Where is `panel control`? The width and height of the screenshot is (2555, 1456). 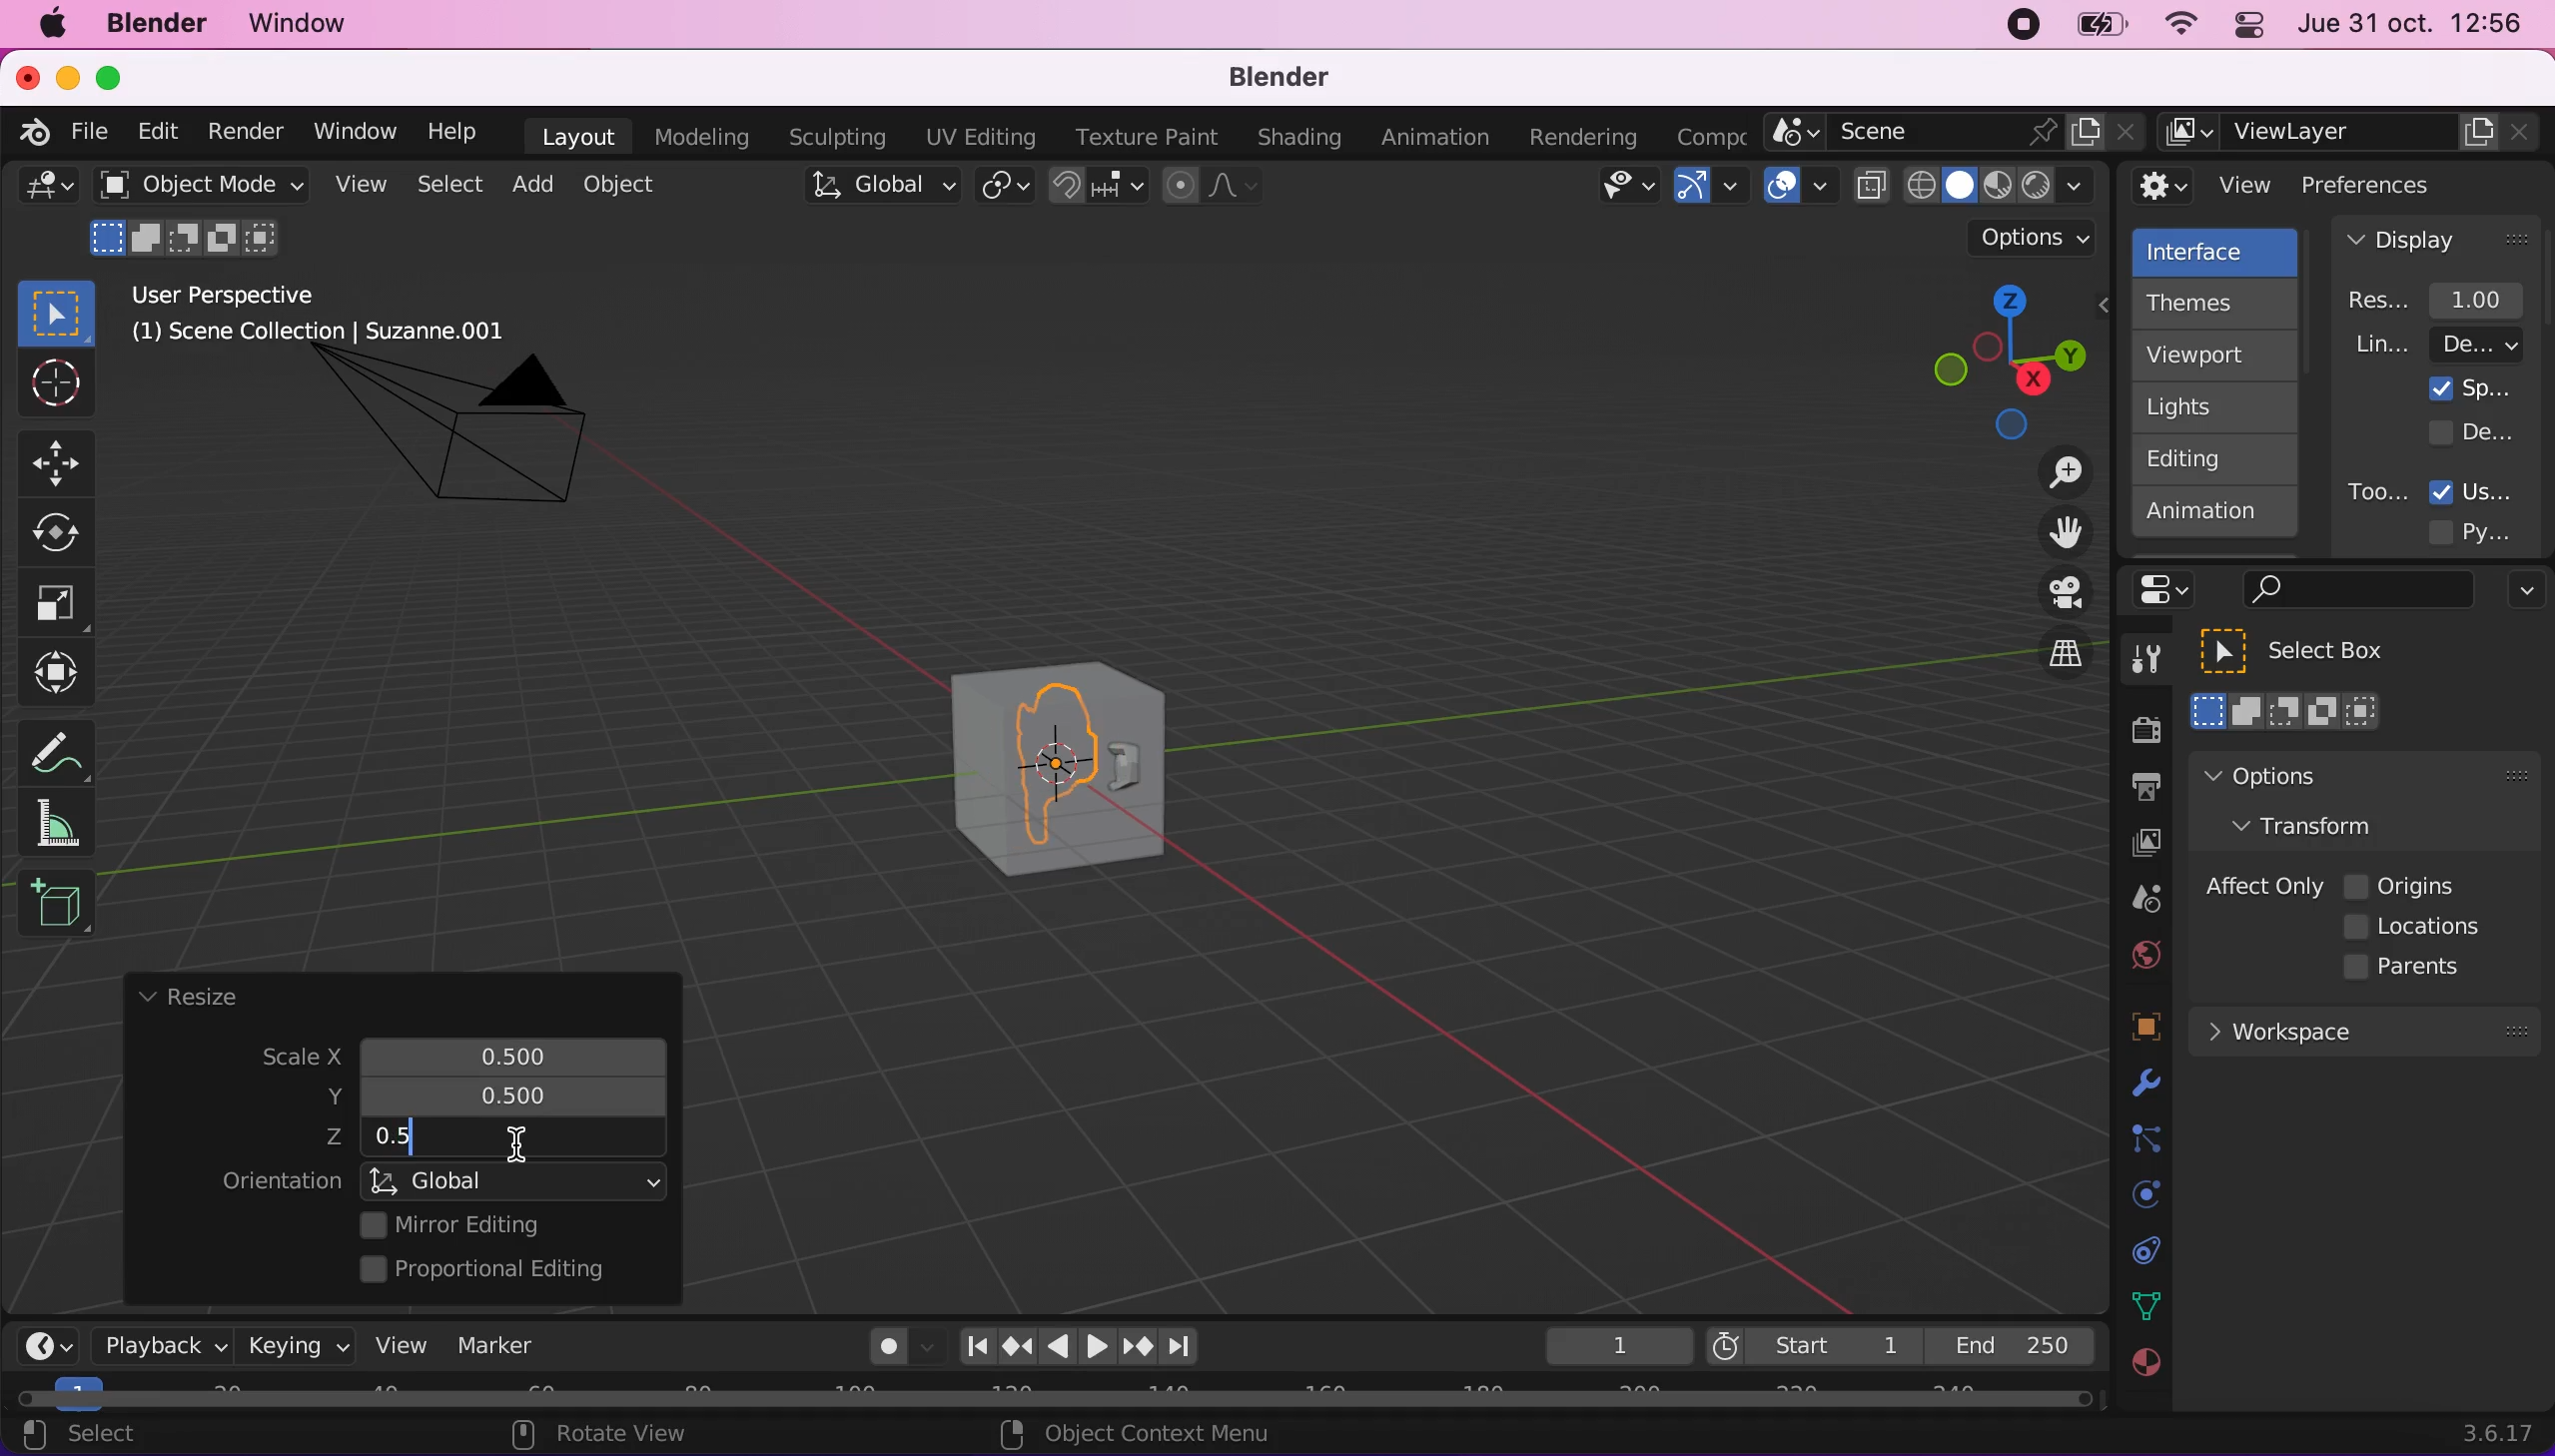 panel control is located at coordinates (2170, 590).